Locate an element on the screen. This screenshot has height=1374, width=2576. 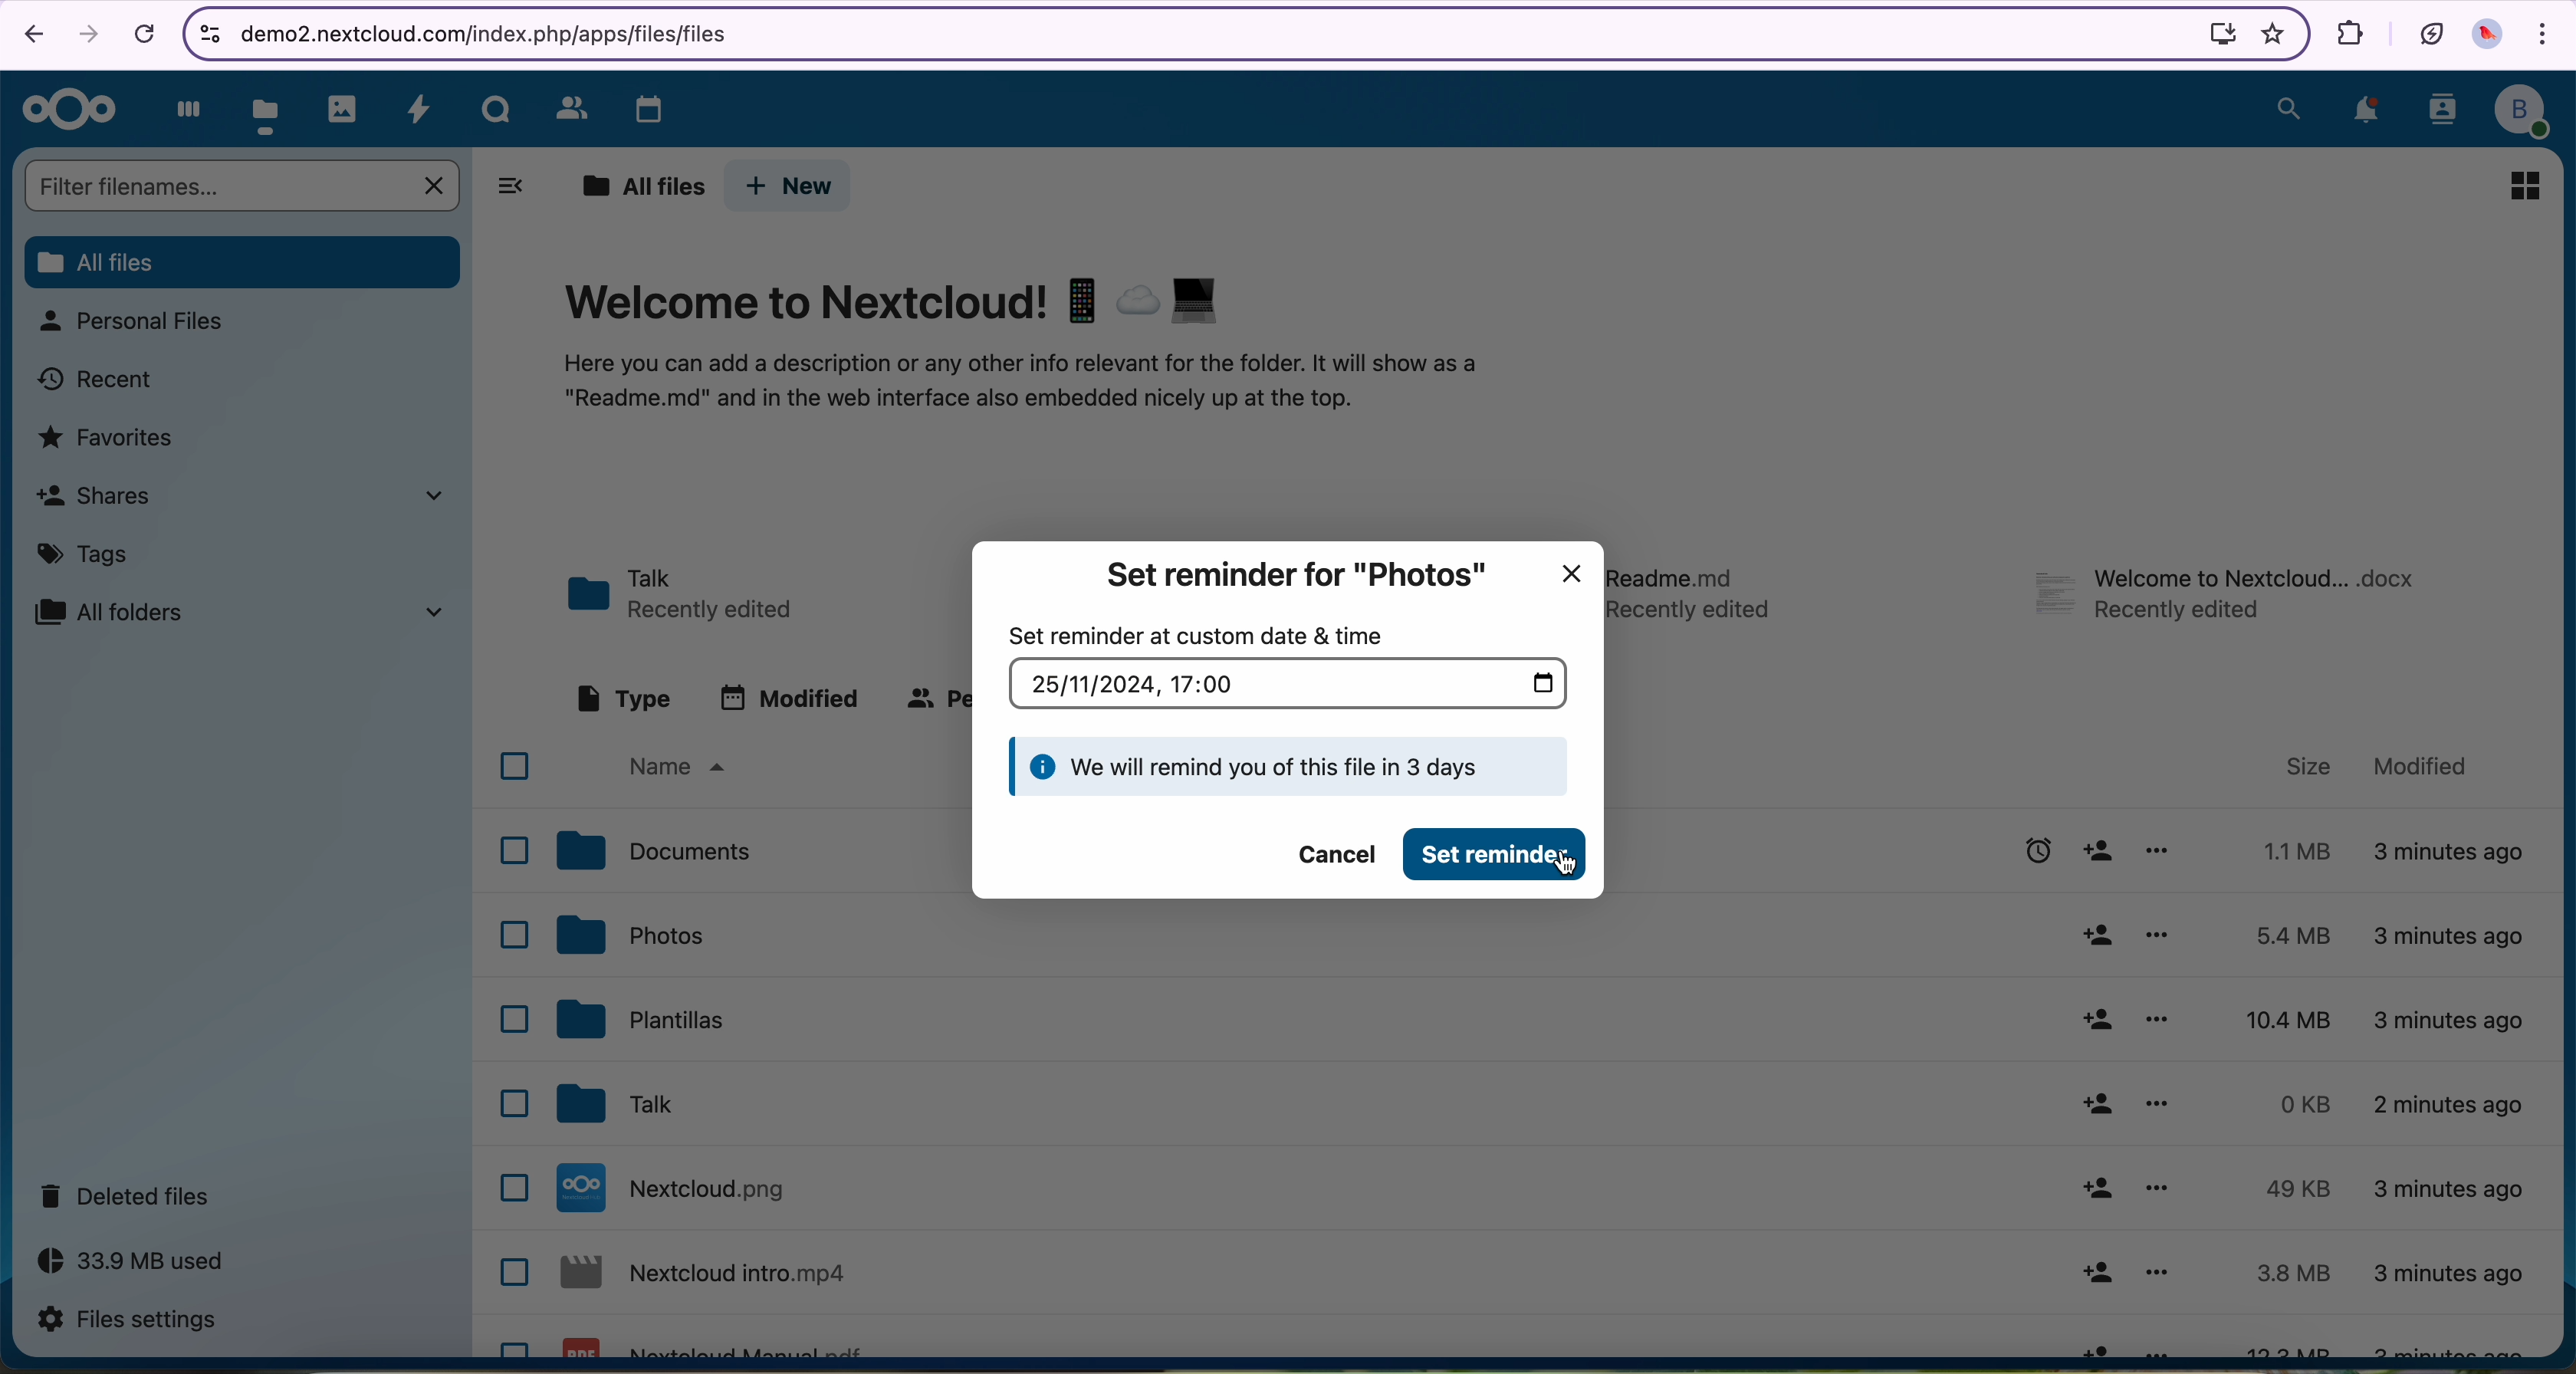
3 minutes ago is located at coordinates (2449, 935).